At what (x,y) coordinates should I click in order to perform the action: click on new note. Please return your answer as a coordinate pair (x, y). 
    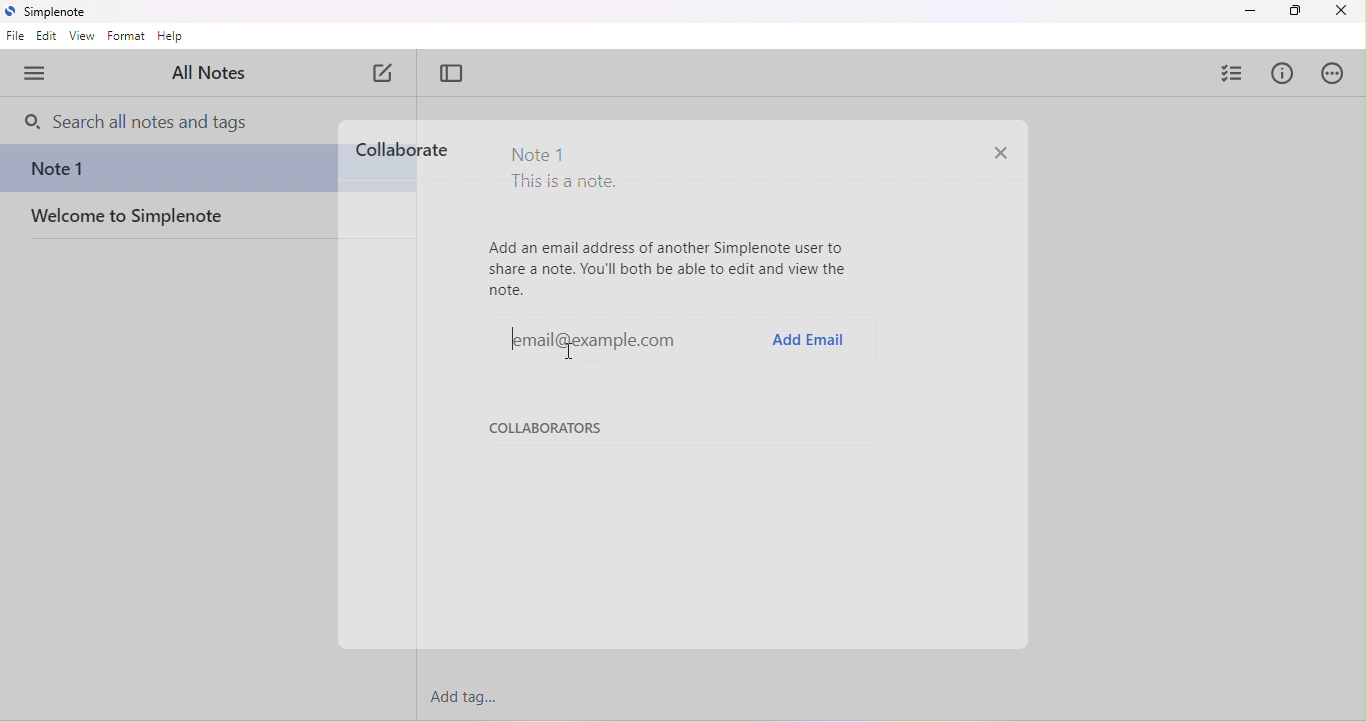
    Looking at the image, I should click on (385, 73).